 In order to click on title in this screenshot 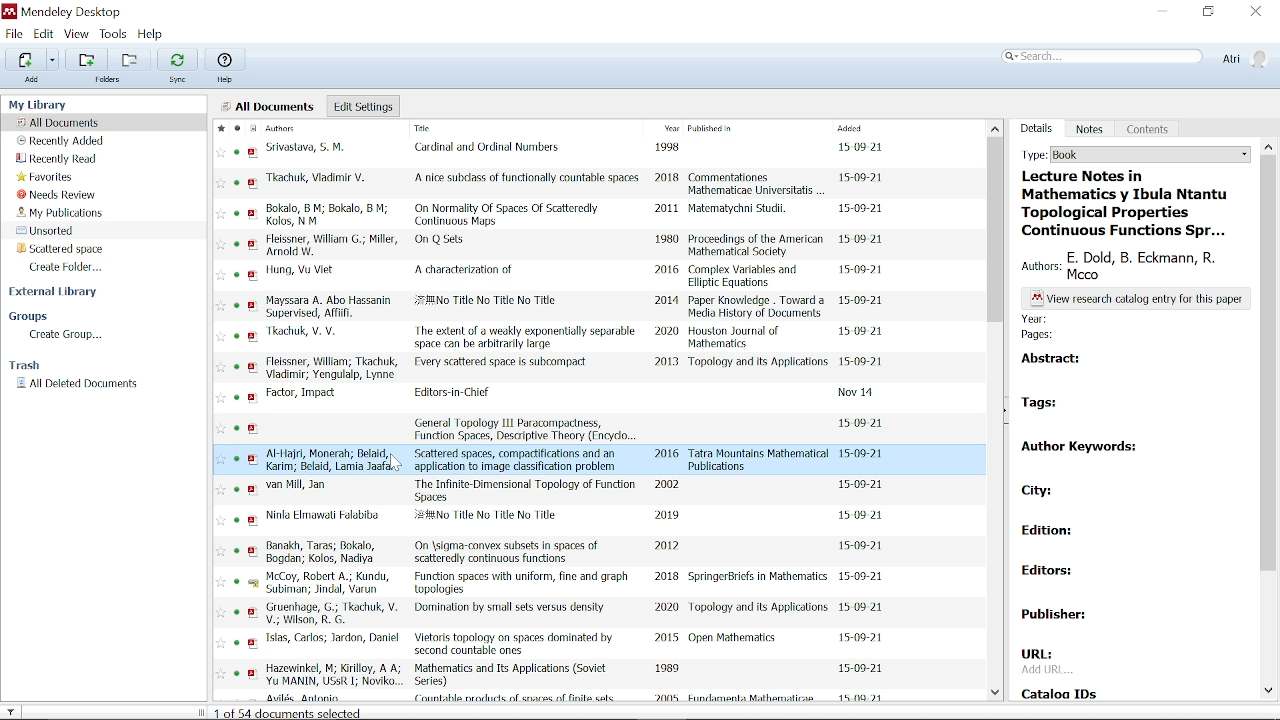, I will do `click(513, 645)`.